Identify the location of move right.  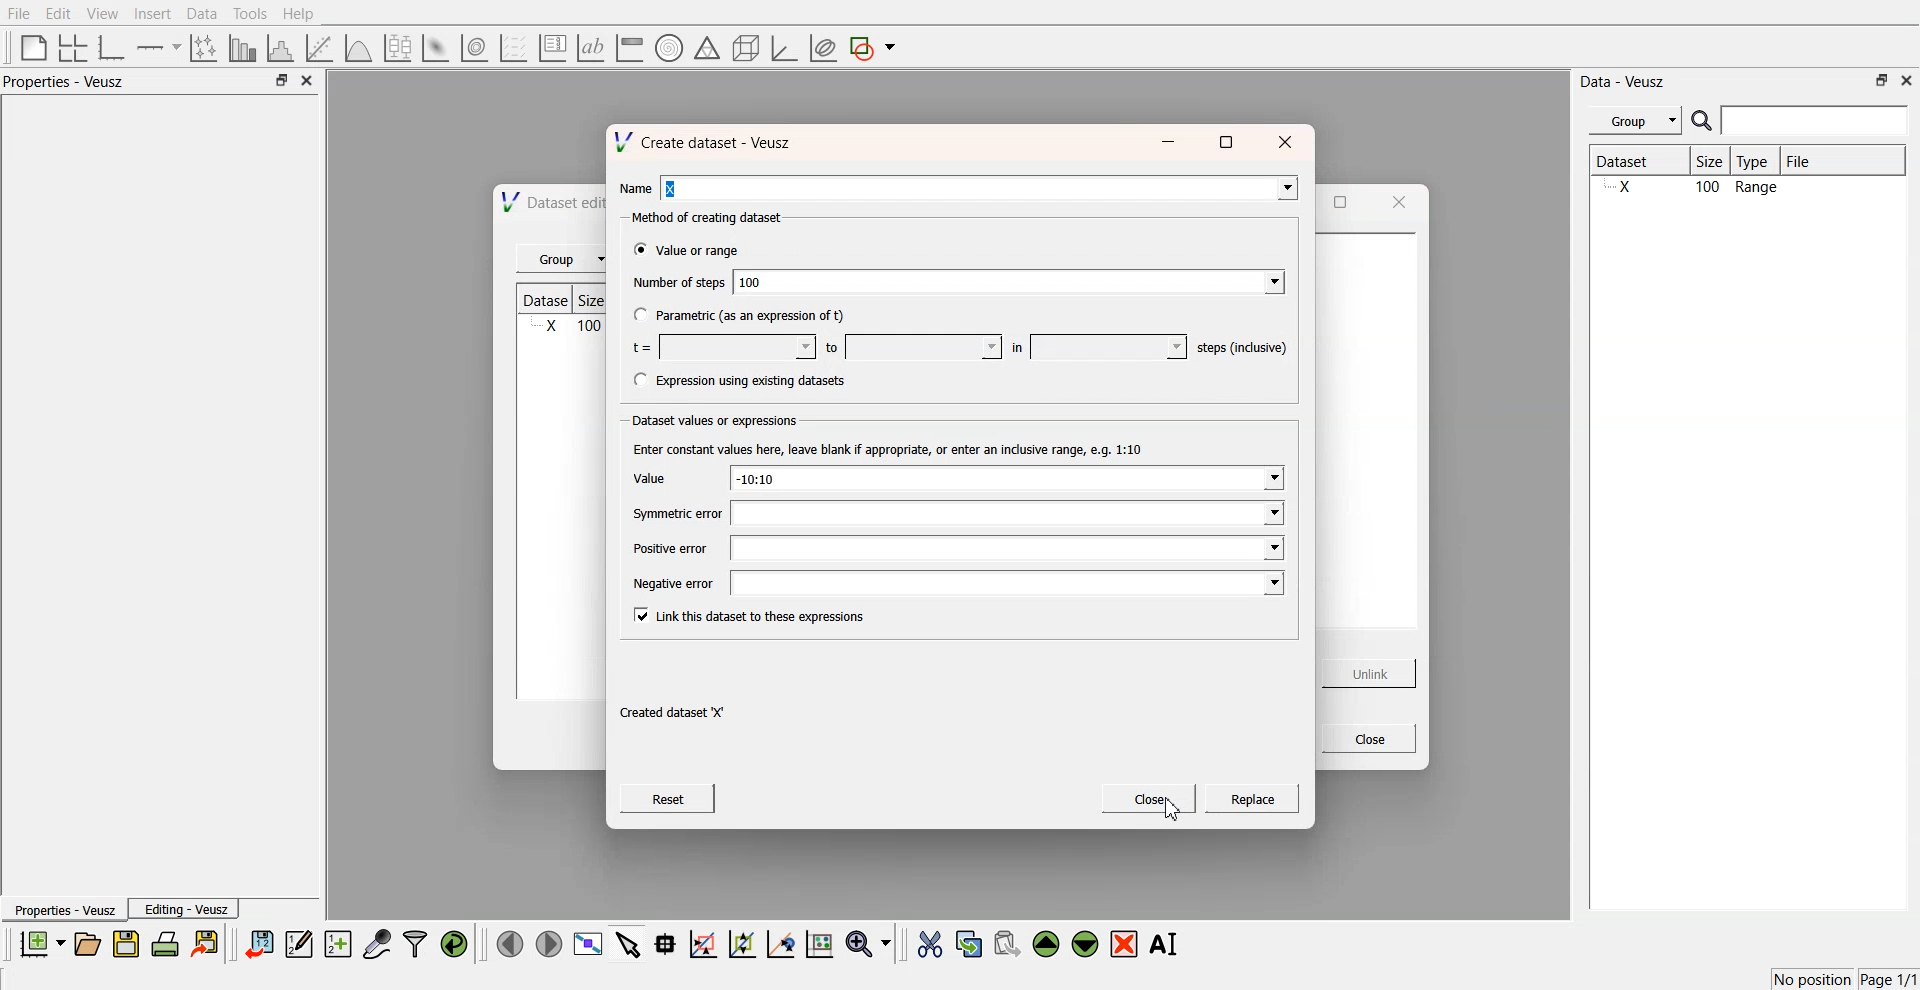
(548, 942).